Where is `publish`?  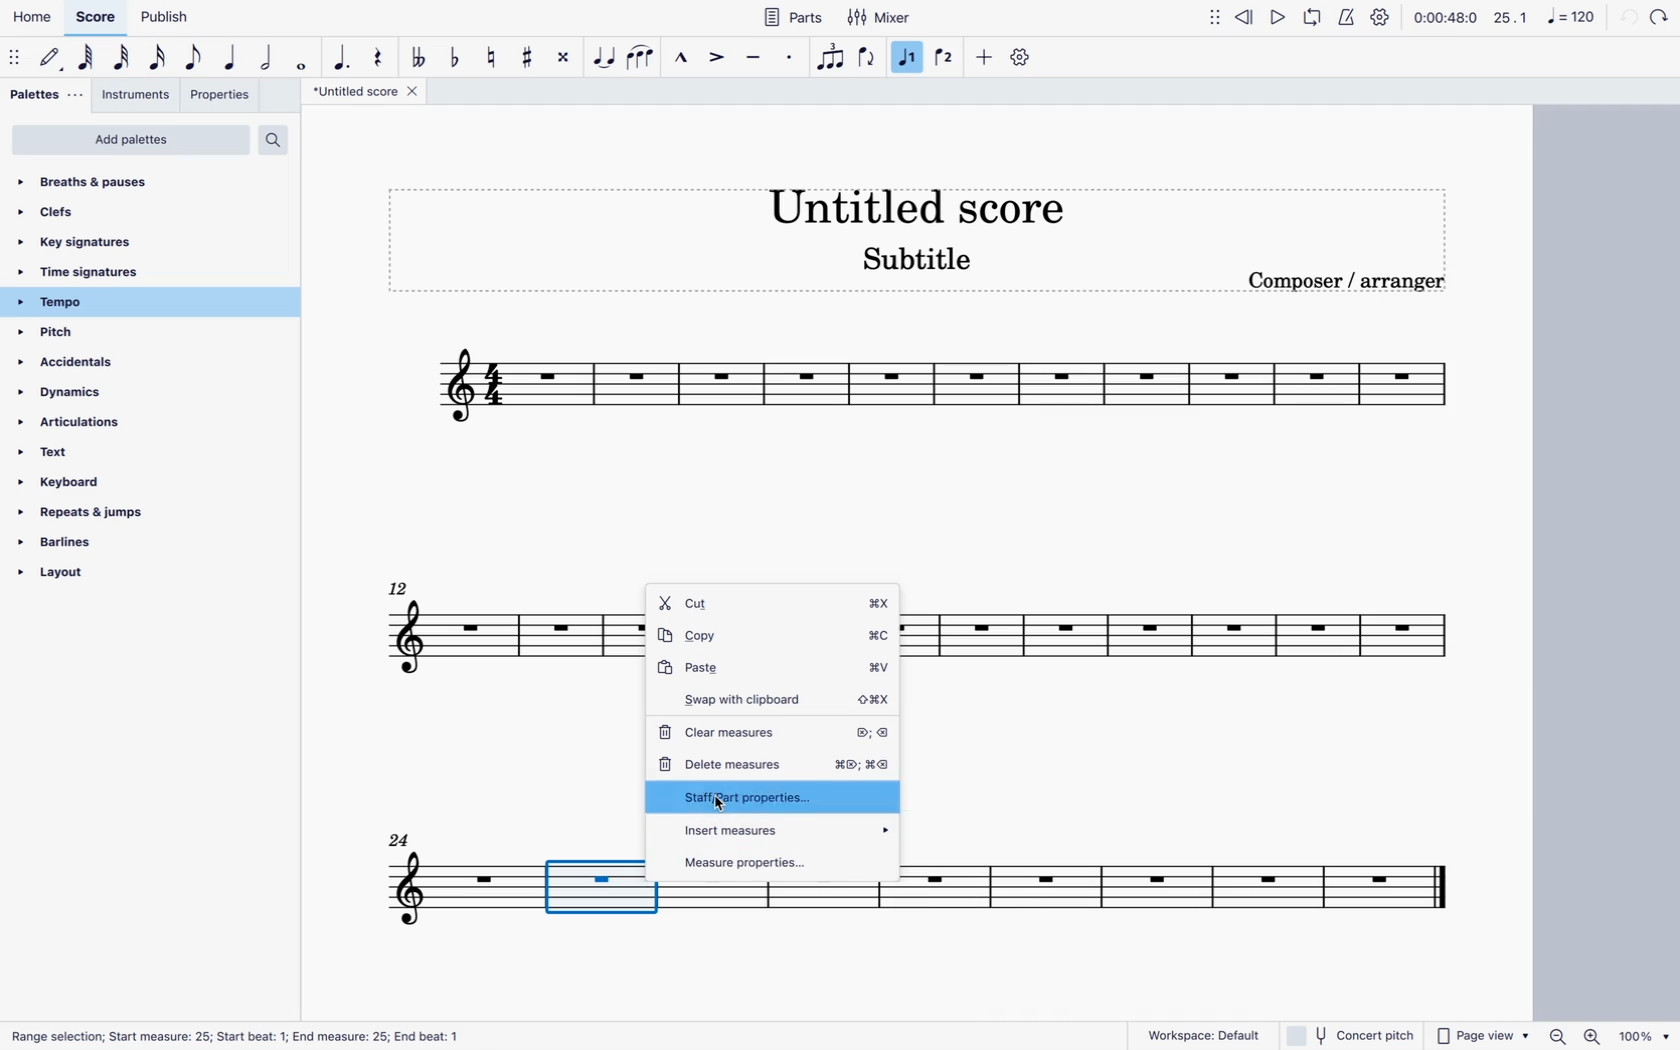 publish is located at coordinates (161, 21).